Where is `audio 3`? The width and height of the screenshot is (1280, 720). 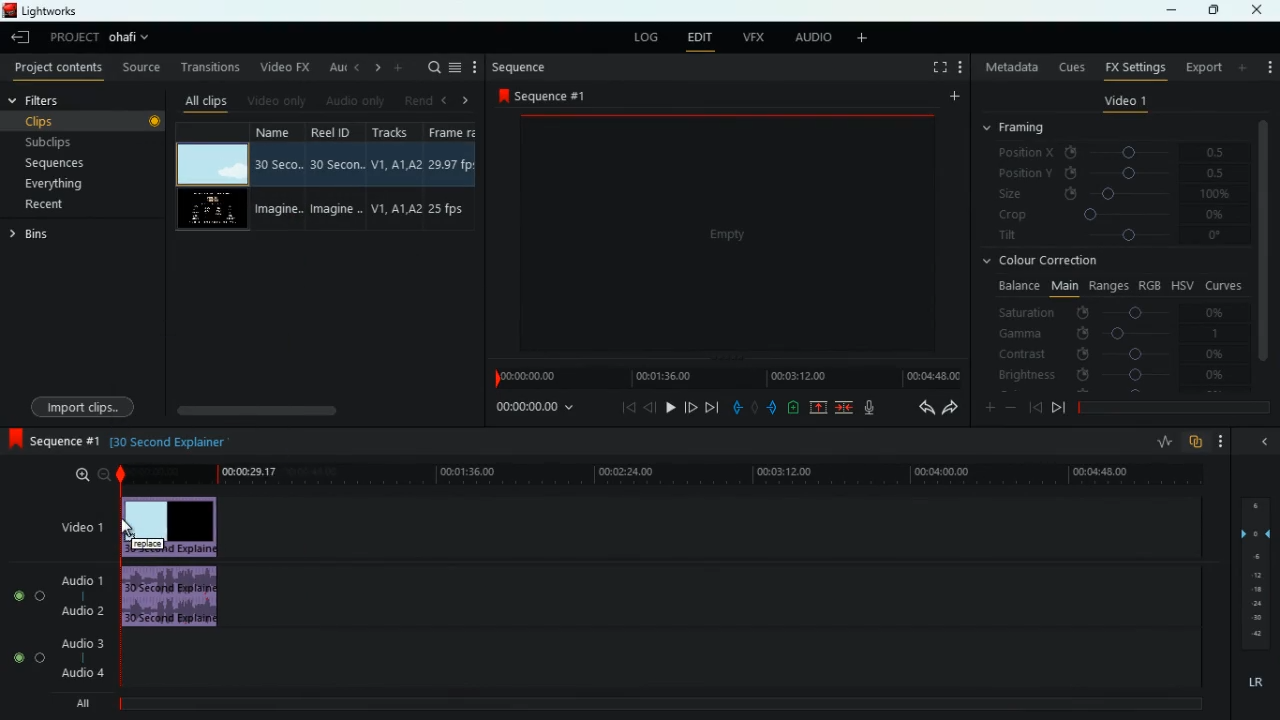
audio 3 is located at coordinates (77, 642).